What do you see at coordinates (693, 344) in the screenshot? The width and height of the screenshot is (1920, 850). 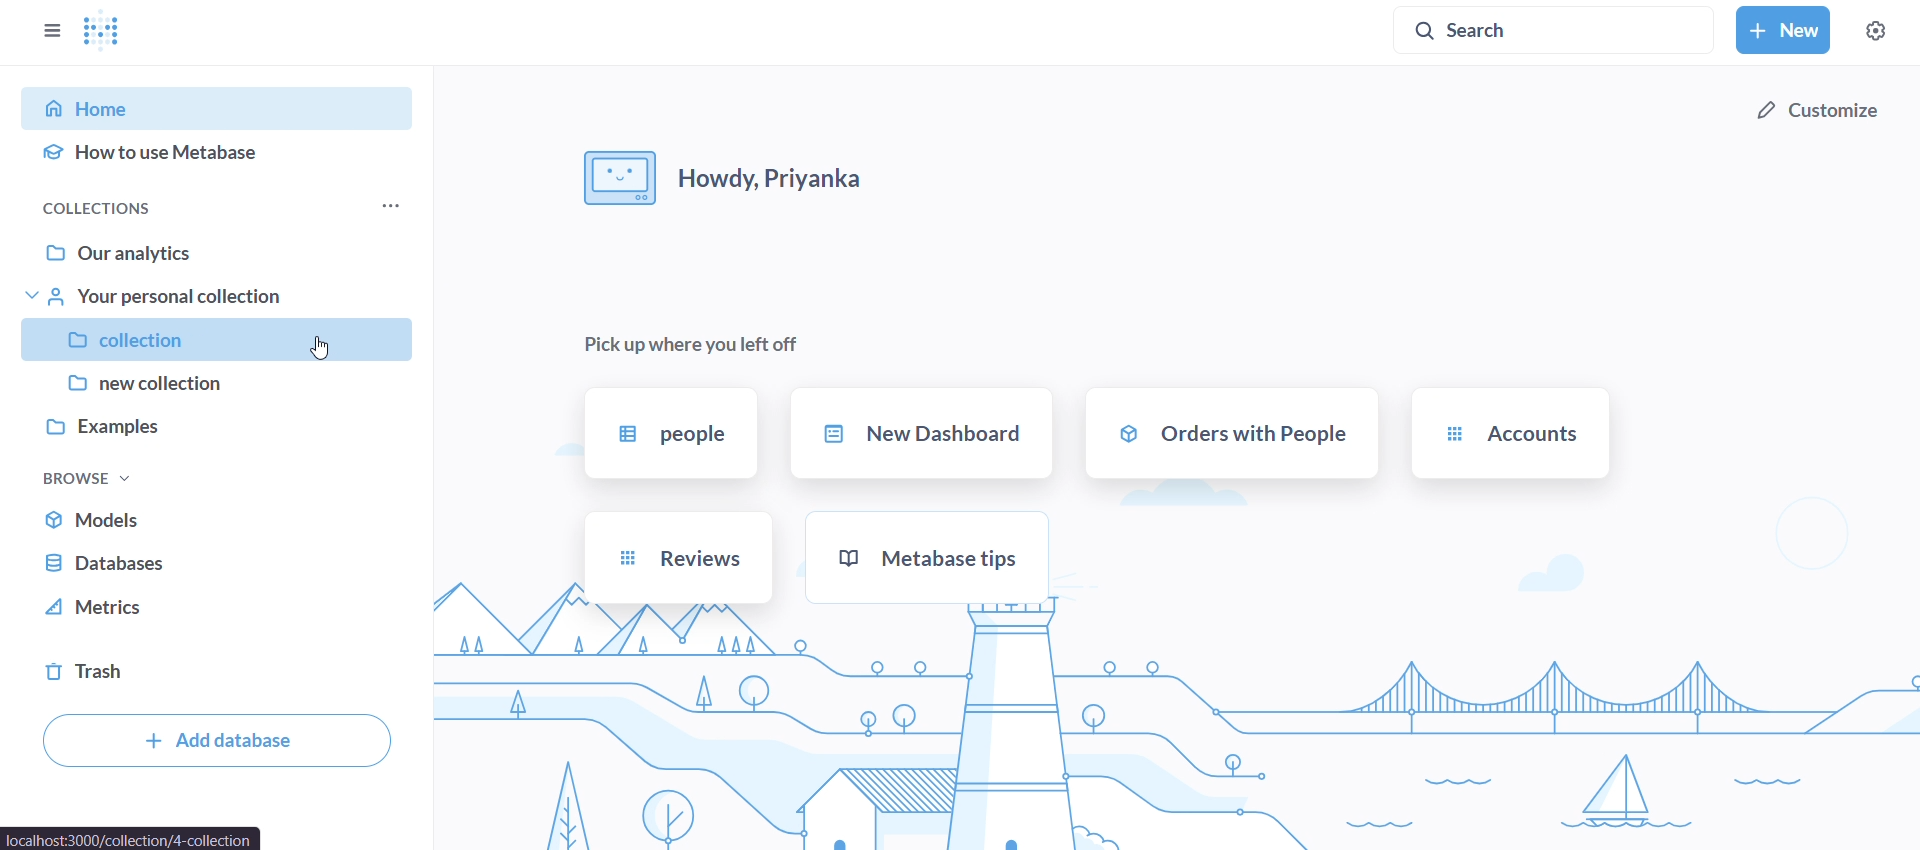 I see `pick up where you left off` at bounding box center [693, 344].